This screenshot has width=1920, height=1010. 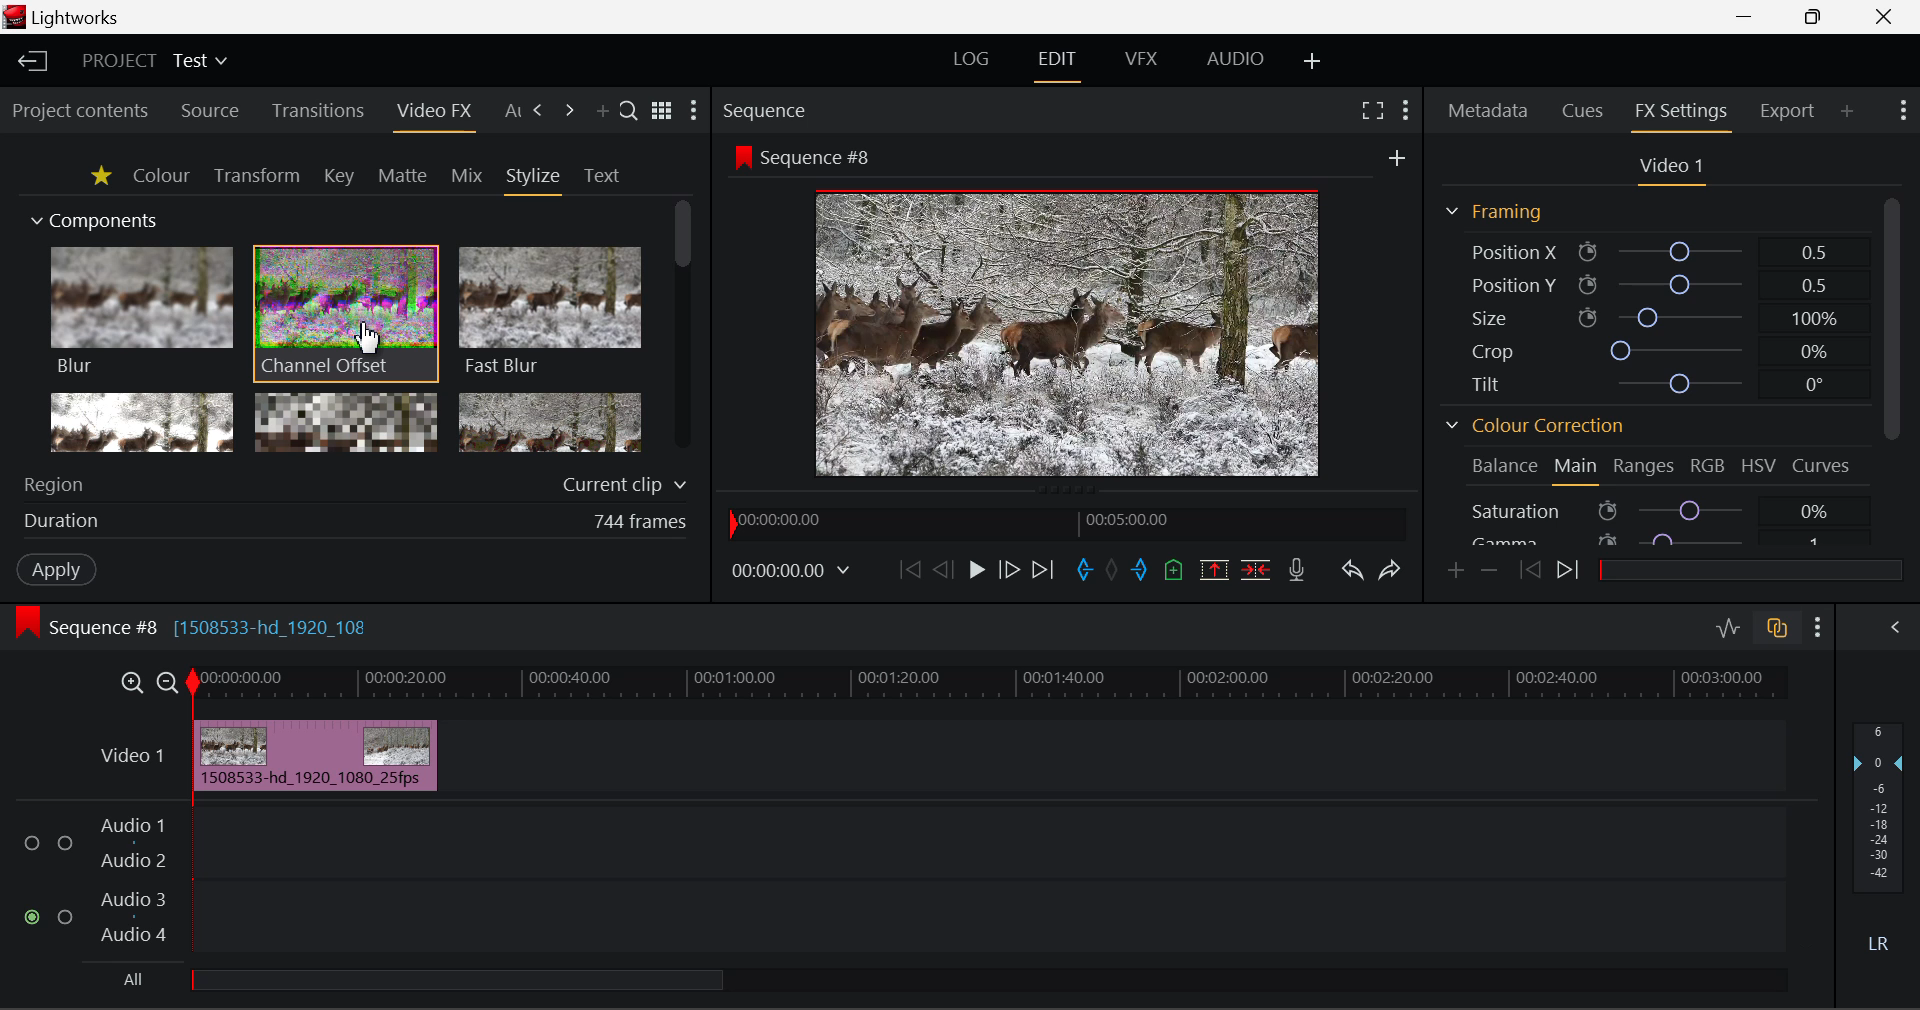 What do you see at coordinates (680, 325) in the screenshot?
I see `Scroll Bar` at bounding box center [680, 325].